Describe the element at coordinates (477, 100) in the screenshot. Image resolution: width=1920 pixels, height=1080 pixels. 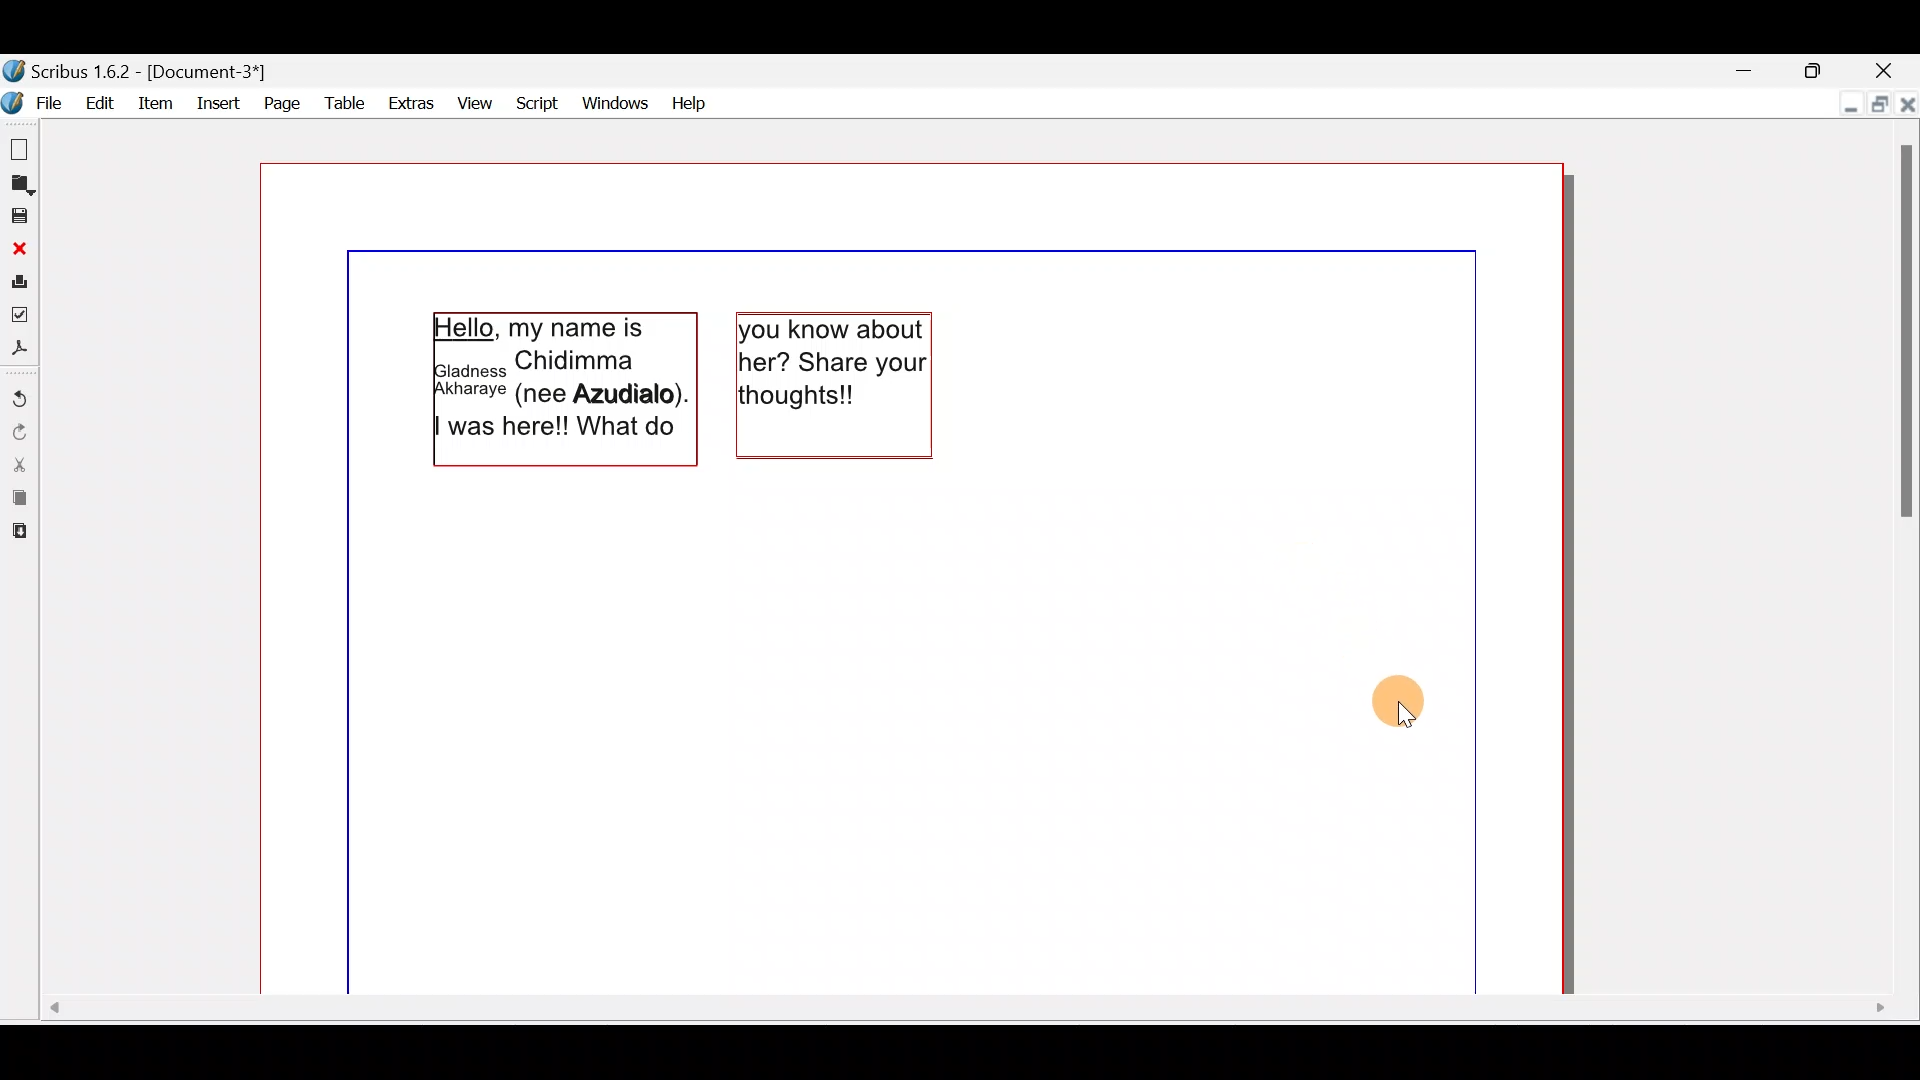
I see `View` at that location.